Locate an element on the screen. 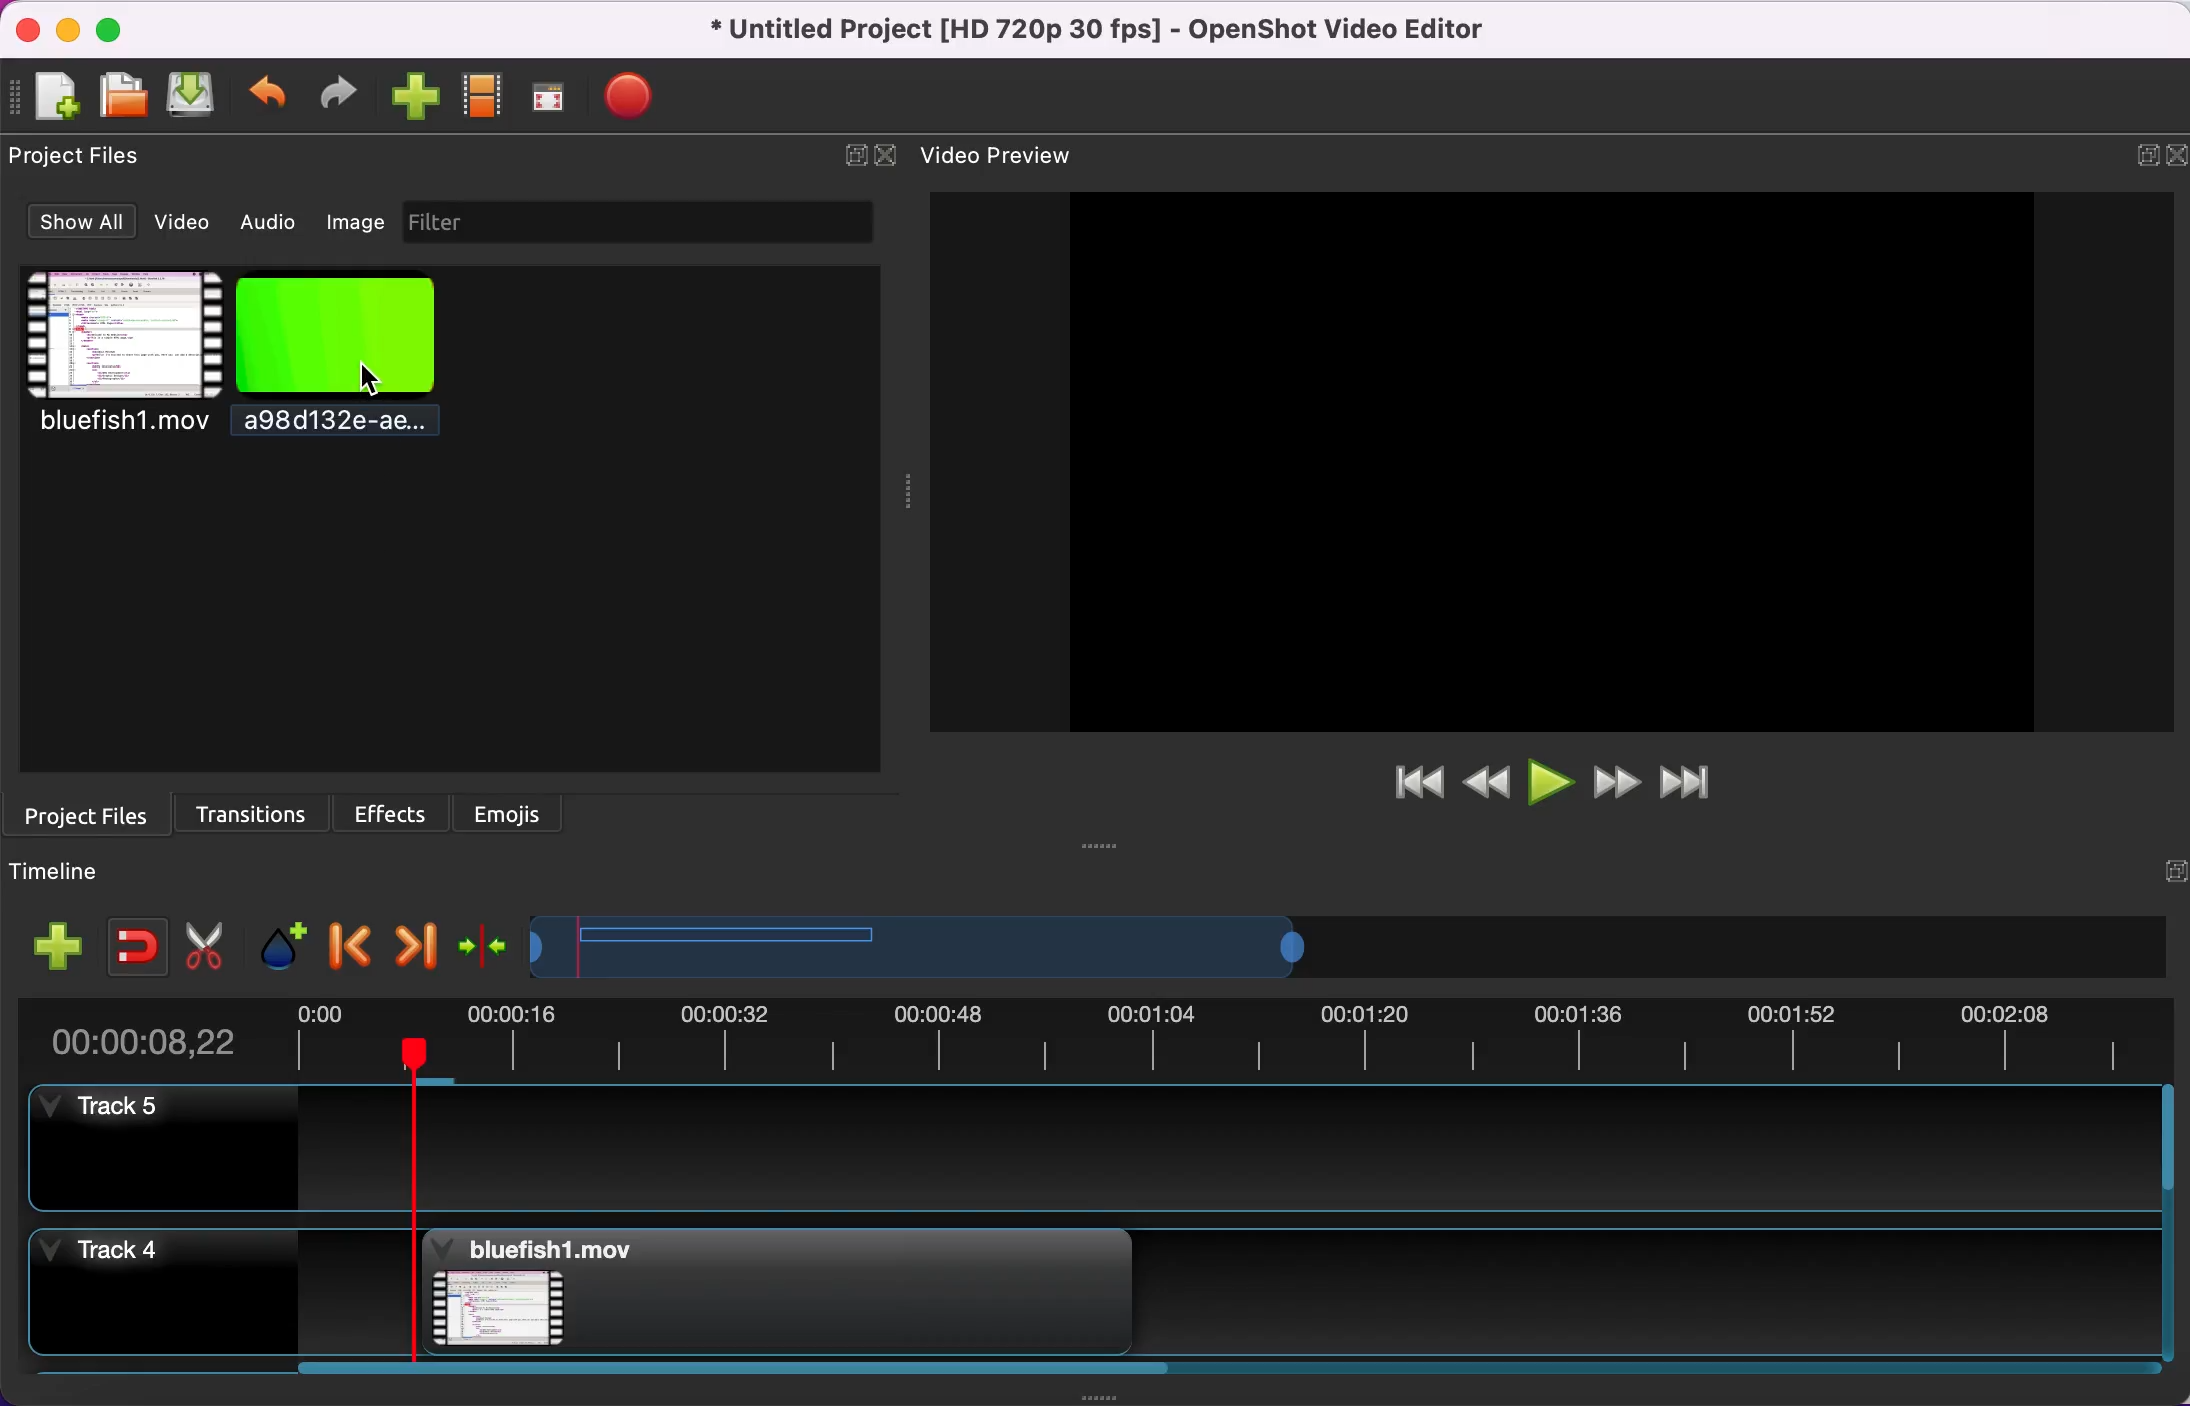 The width and height of the screenshot is (2190, 1406). fullscreen is located at coordinates (552, 98).